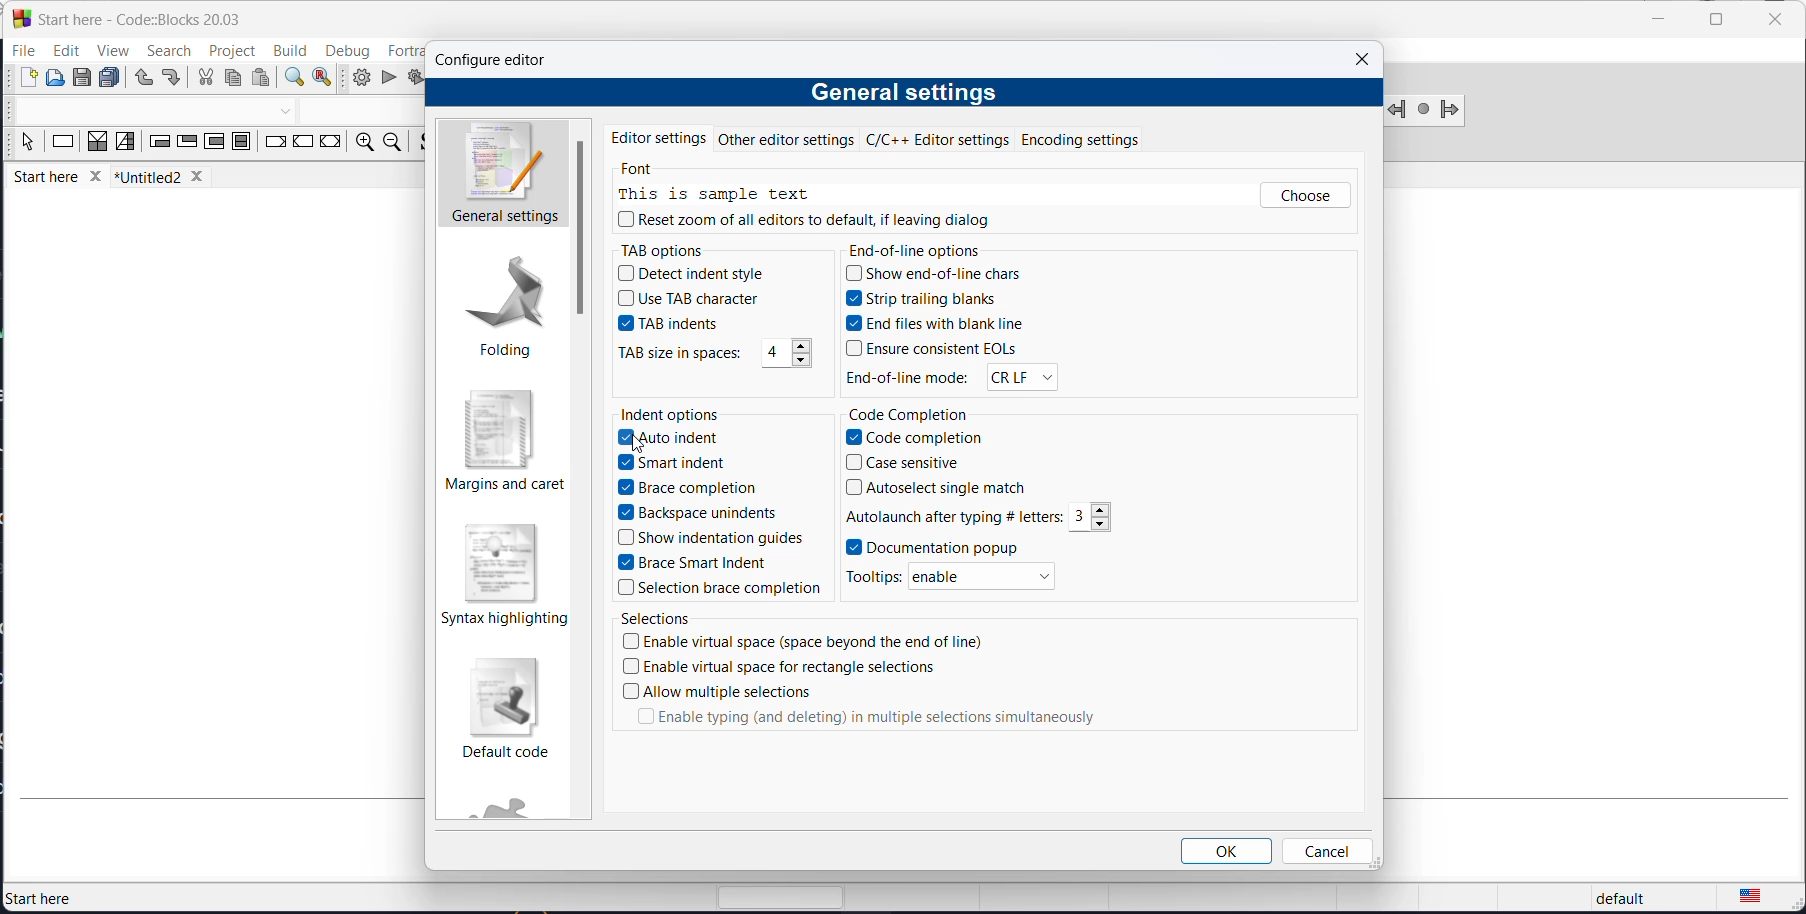  I want to click on continue instruction, so click(303, 145).